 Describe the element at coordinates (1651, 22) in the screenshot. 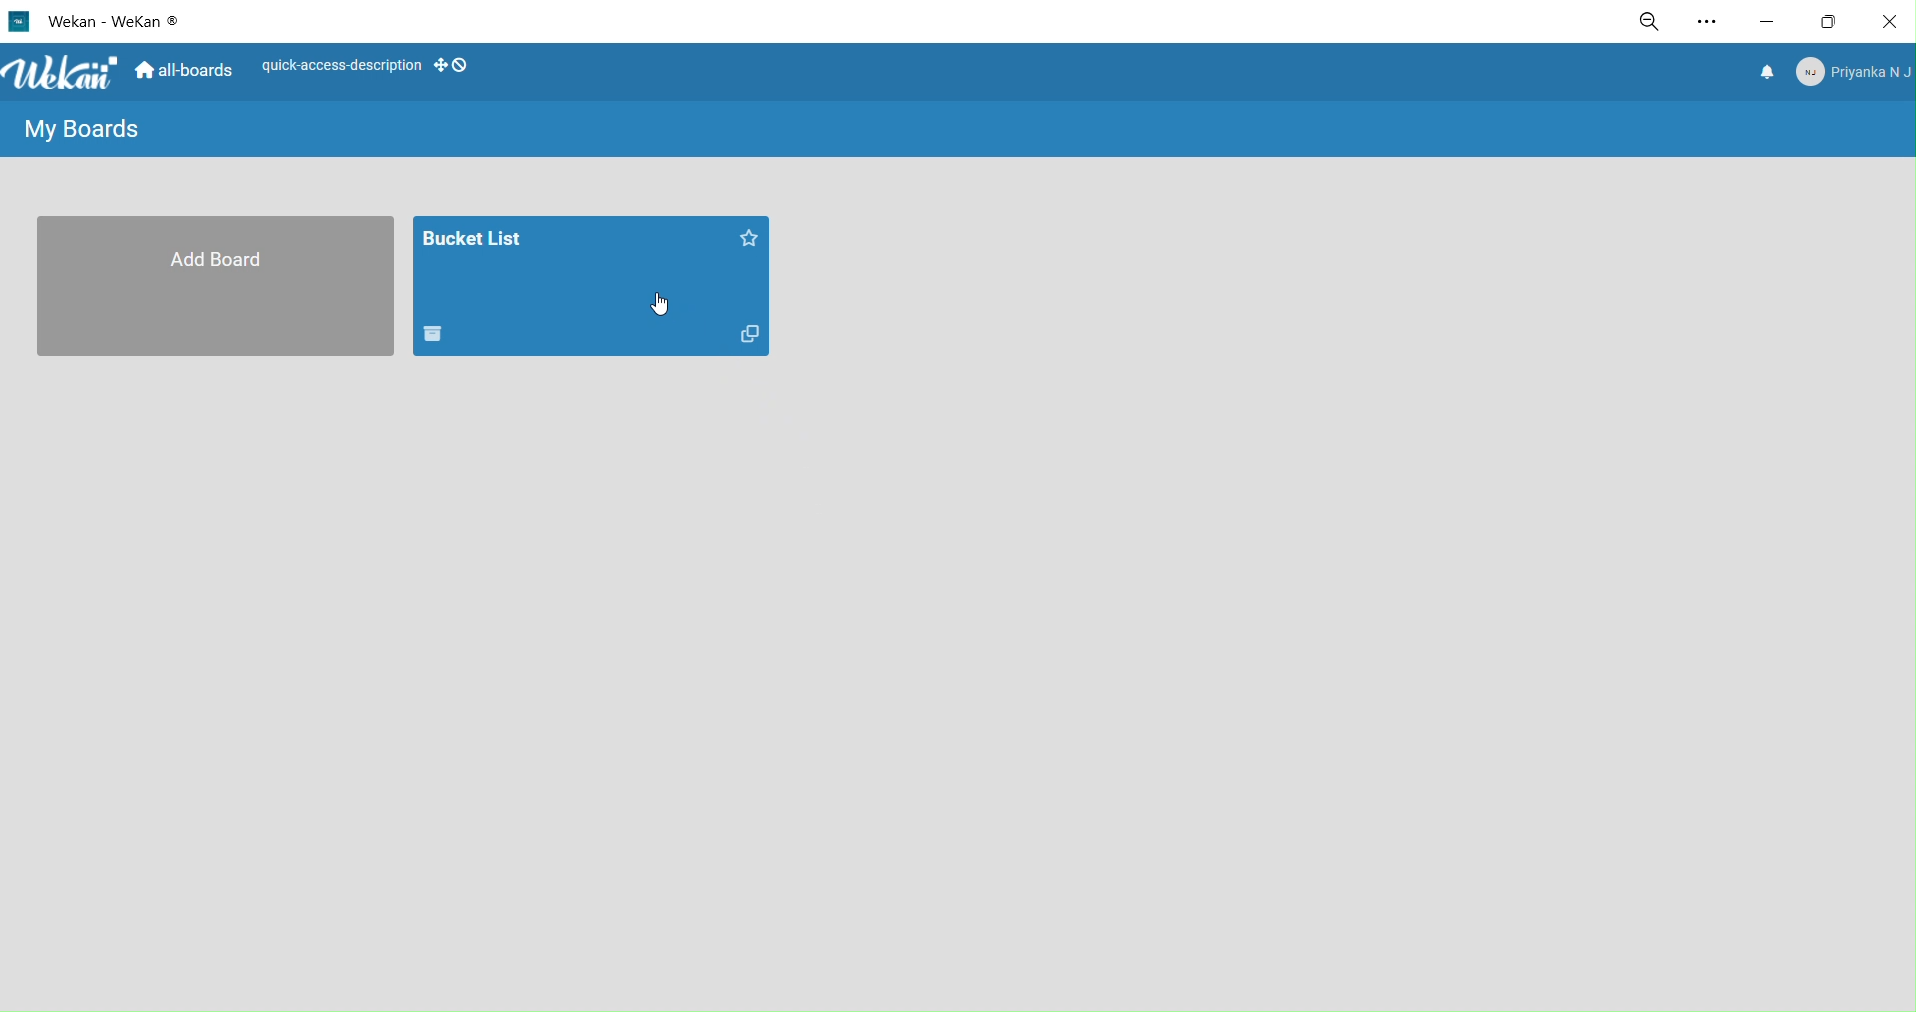

I see `zoom` at that location.